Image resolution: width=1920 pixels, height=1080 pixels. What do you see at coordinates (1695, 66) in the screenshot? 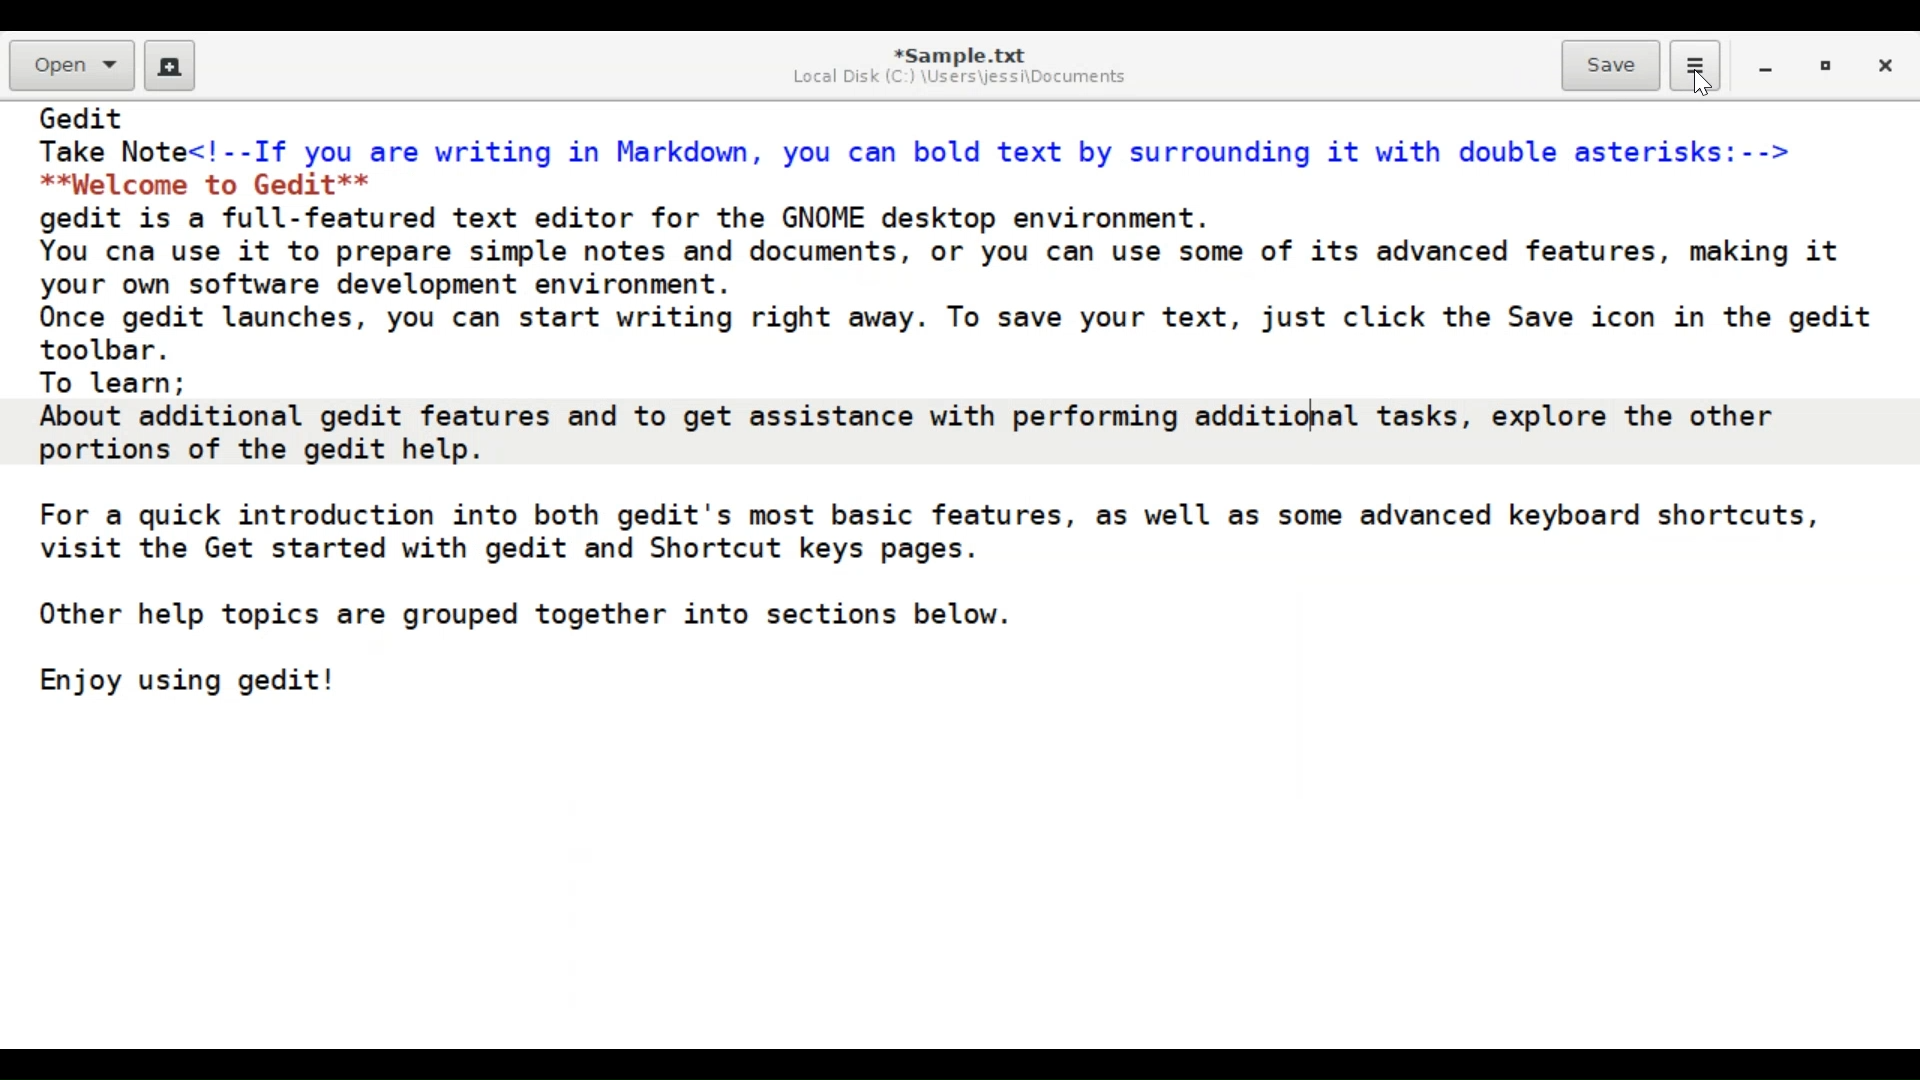
I see `Application menu` at bounding box center [1695, 66].